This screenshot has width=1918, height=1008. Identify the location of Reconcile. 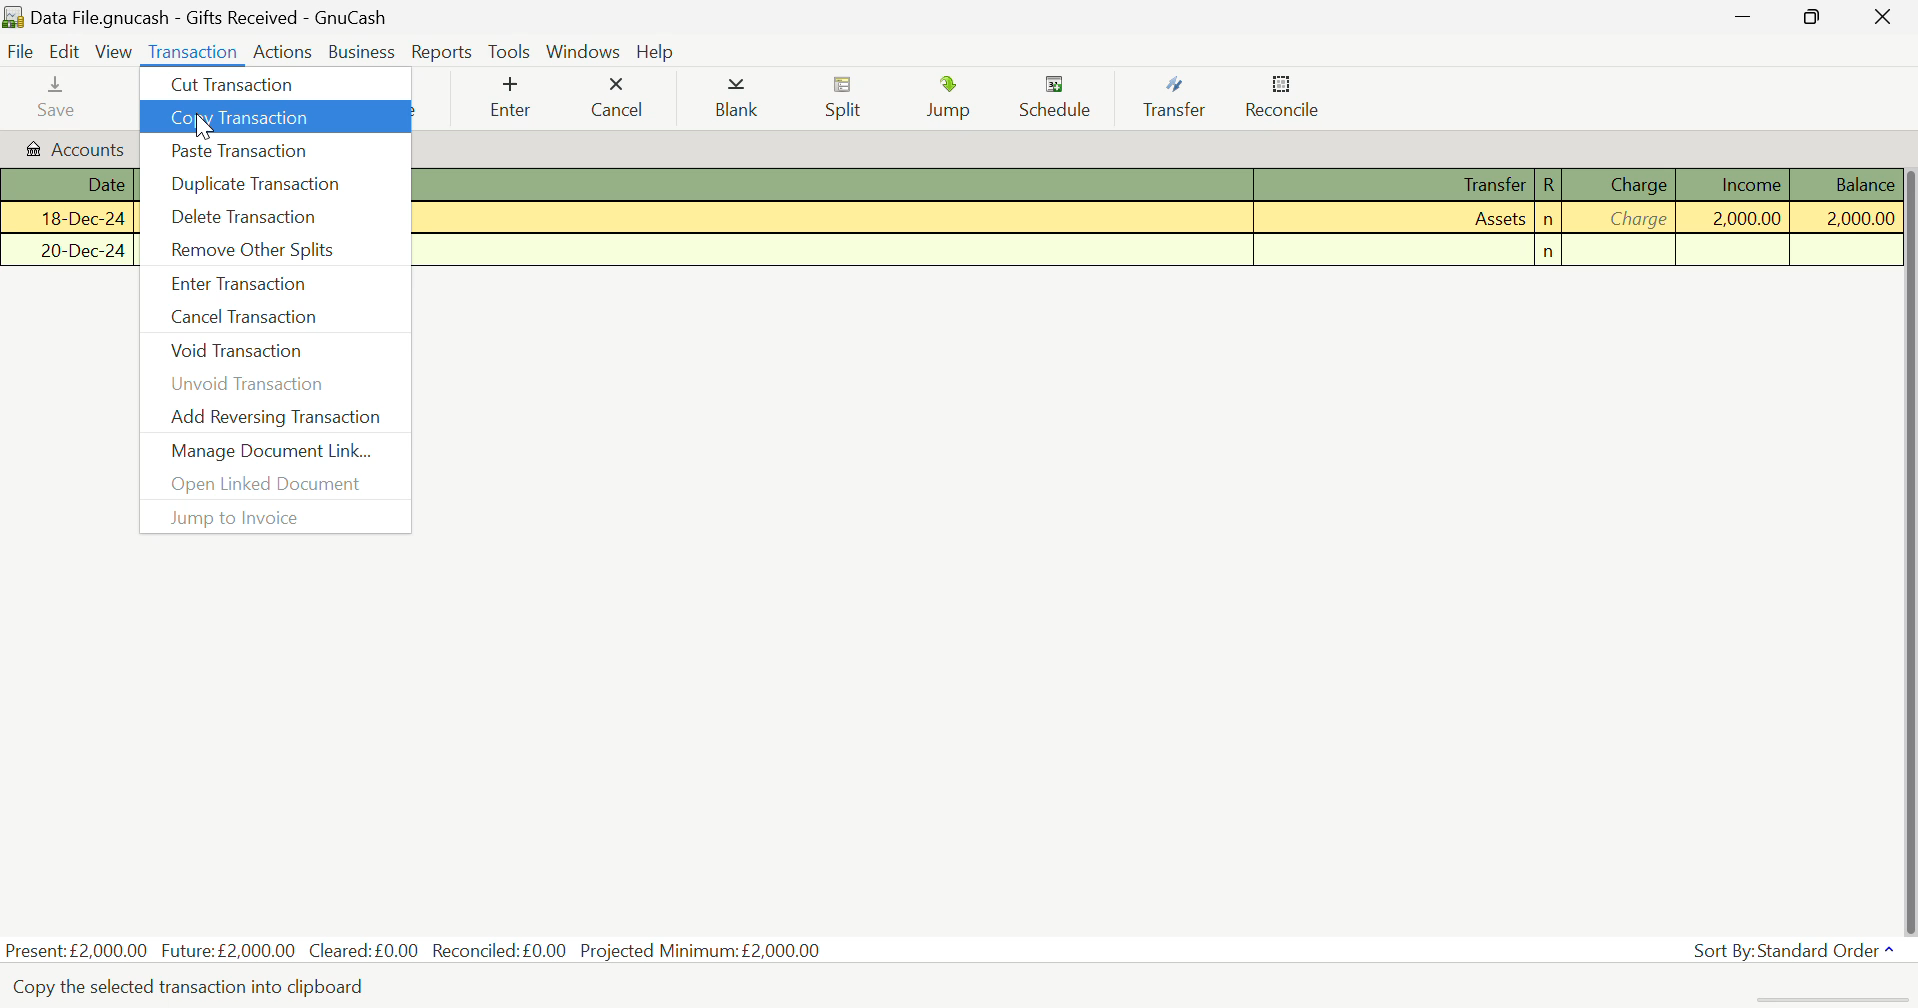
(1283, 97).